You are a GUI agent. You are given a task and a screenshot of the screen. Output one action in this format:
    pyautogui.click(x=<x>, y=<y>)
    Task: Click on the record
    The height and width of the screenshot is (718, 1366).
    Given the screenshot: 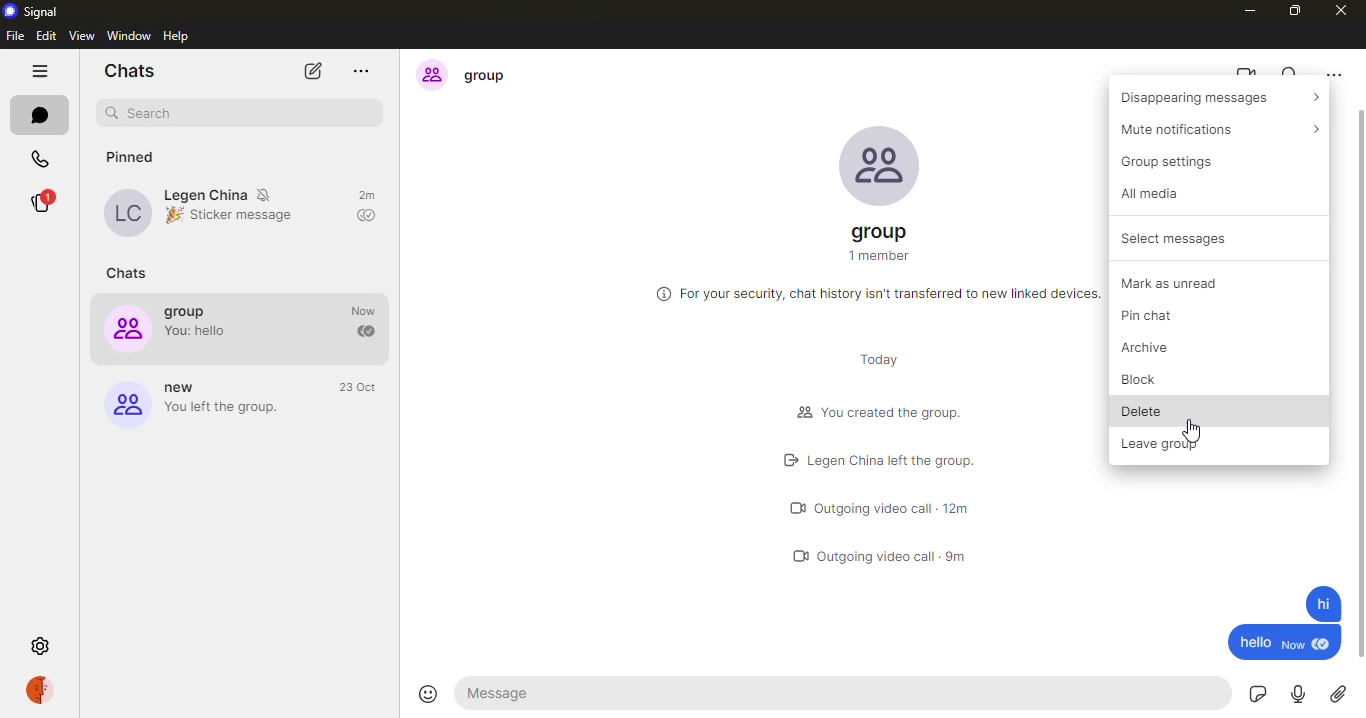 What is the action you would take?
    pyautogui.click(x=1297, y=695)
    